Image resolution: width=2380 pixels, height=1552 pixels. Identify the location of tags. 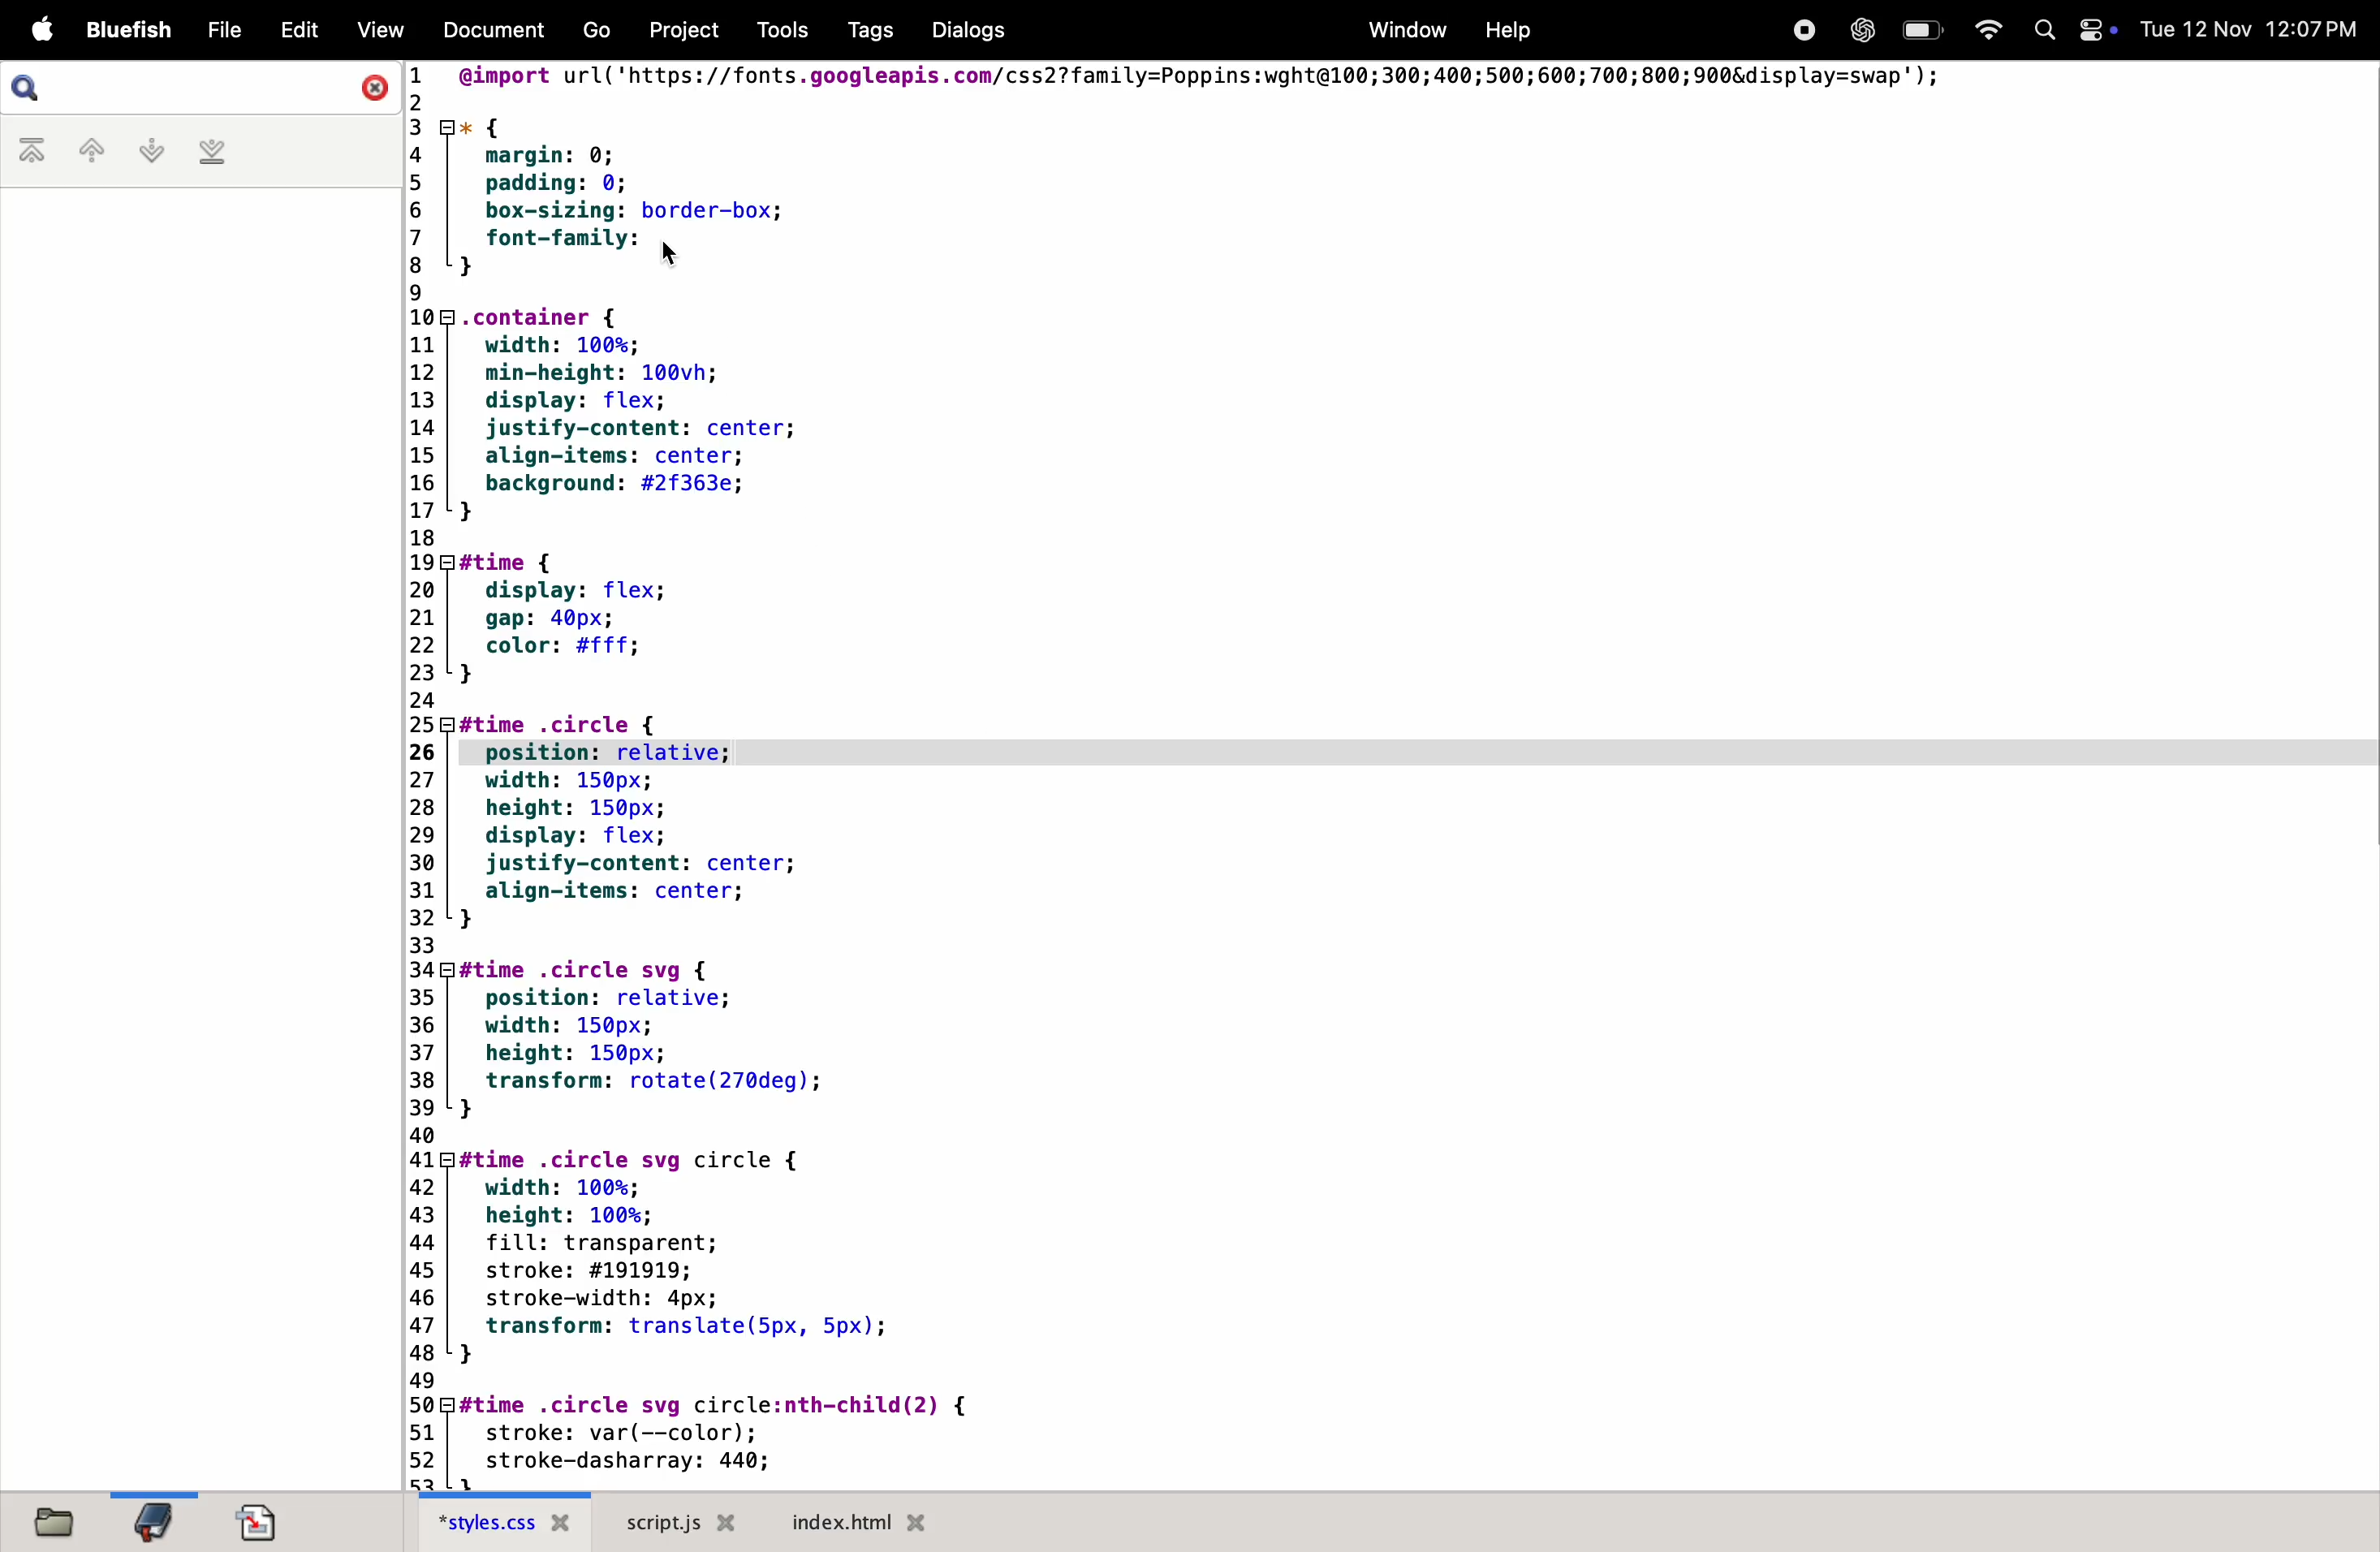
(862, 31).